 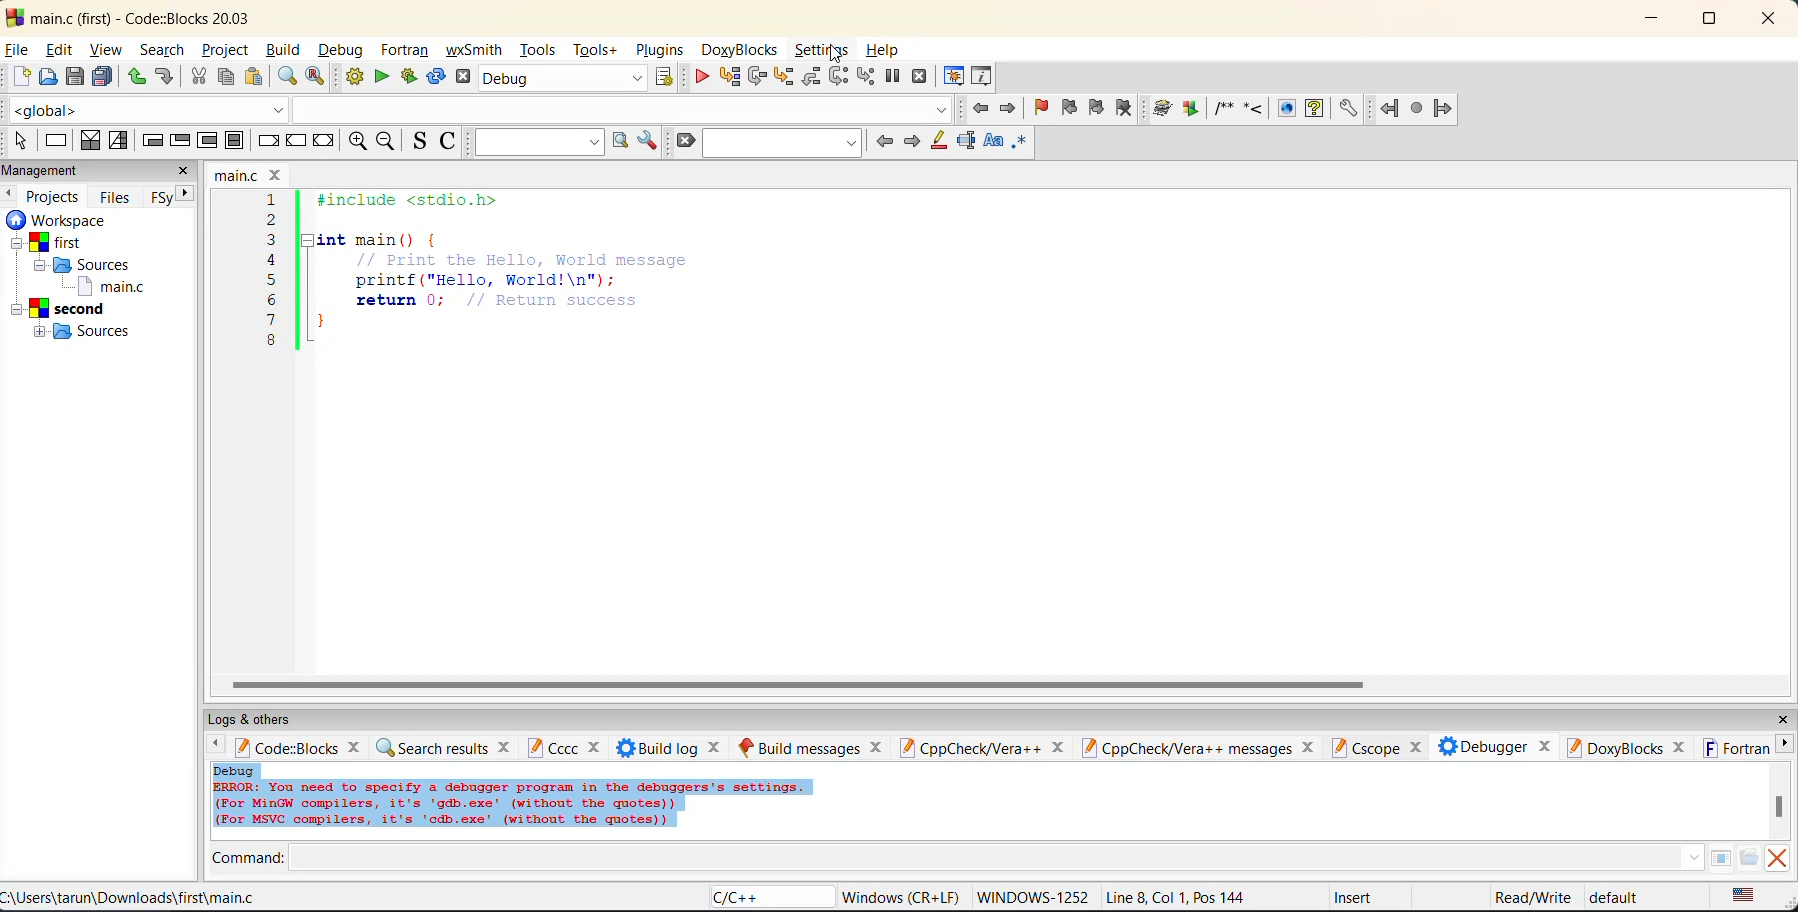 I want to click on Debug, so click(x=565, y=77).